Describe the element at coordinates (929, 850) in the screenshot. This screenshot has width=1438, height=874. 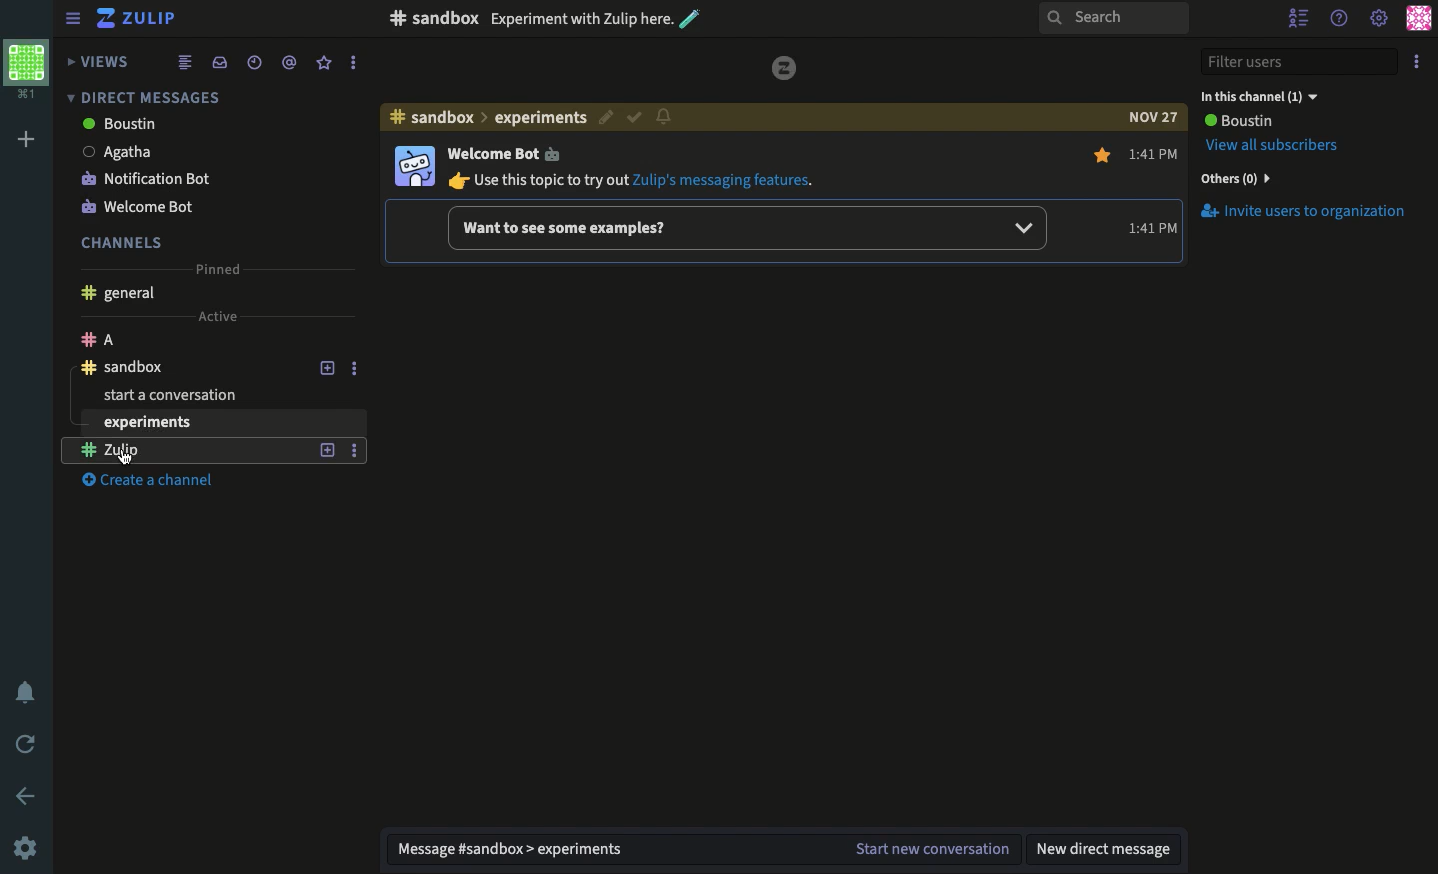
I see `Start the conversation` at that location.